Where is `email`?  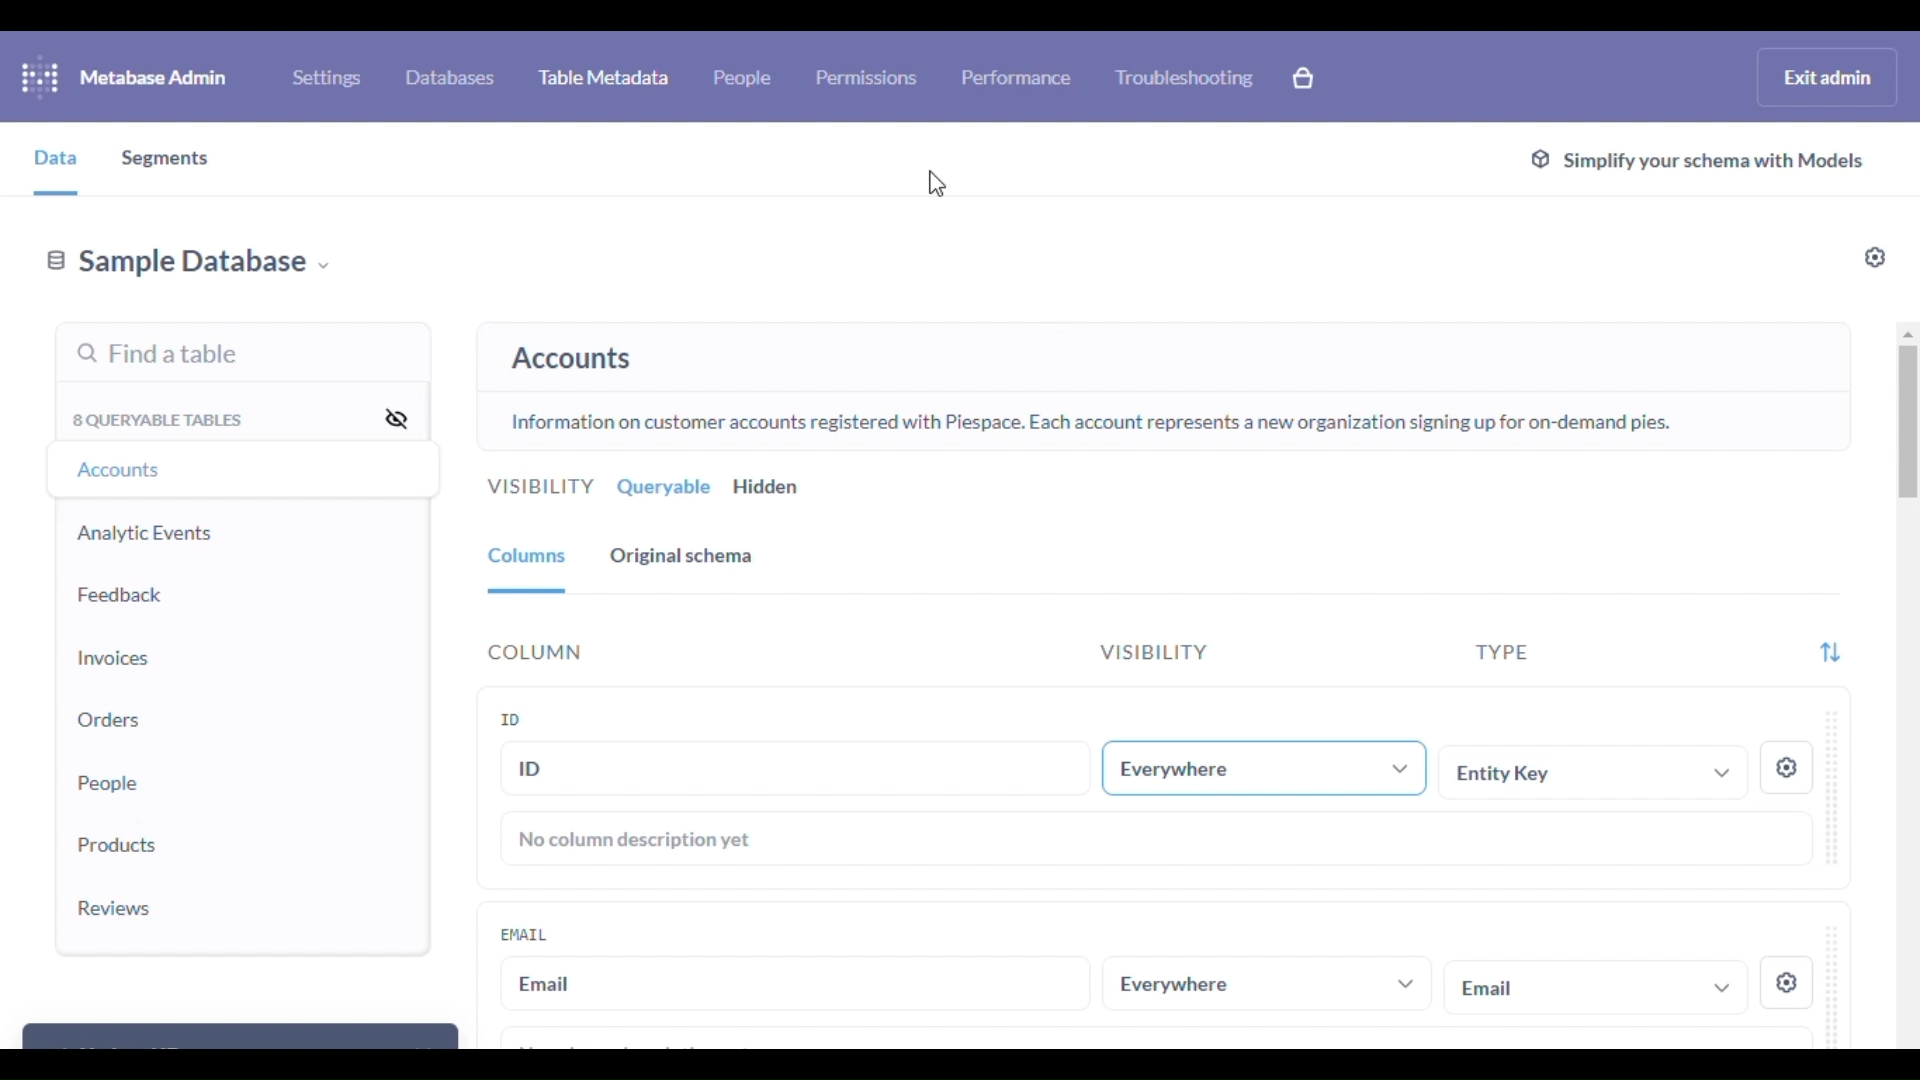 email is located at coordinates (796, 984).